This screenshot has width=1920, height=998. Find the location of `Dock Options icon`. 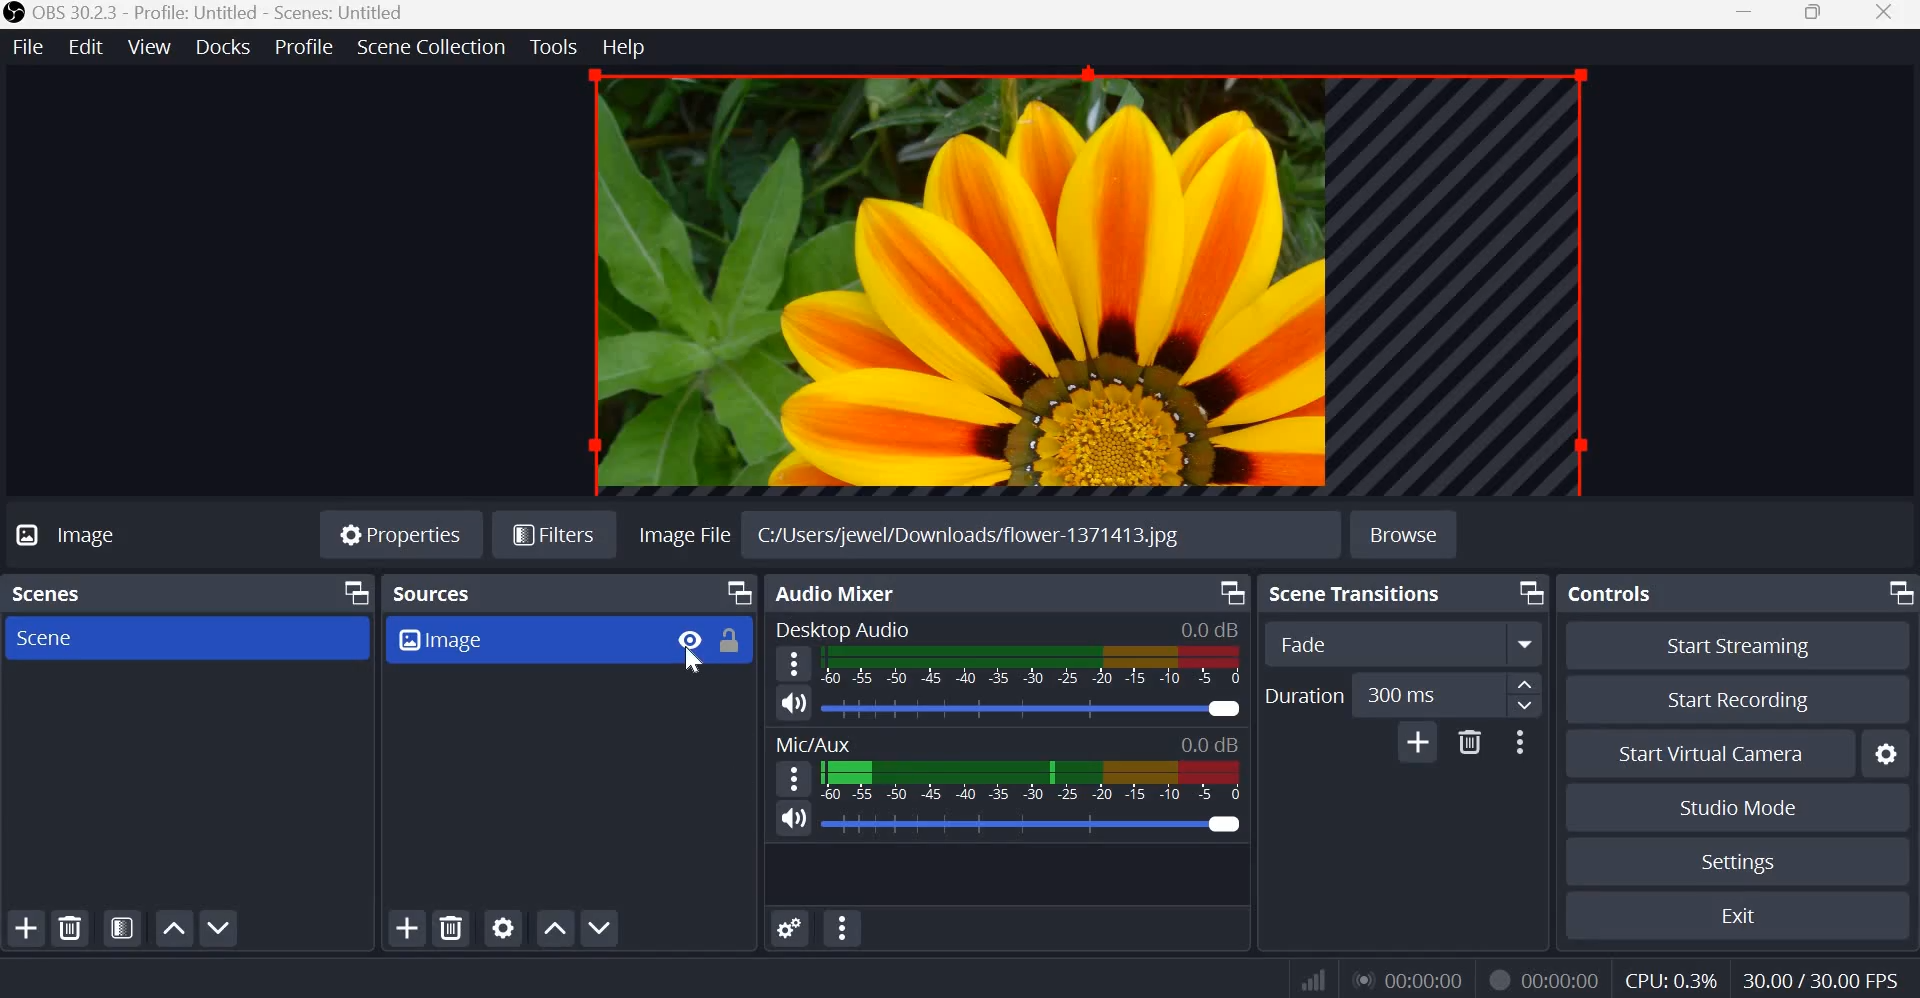

Dock Options icon is located at coordinates (1232, 594).